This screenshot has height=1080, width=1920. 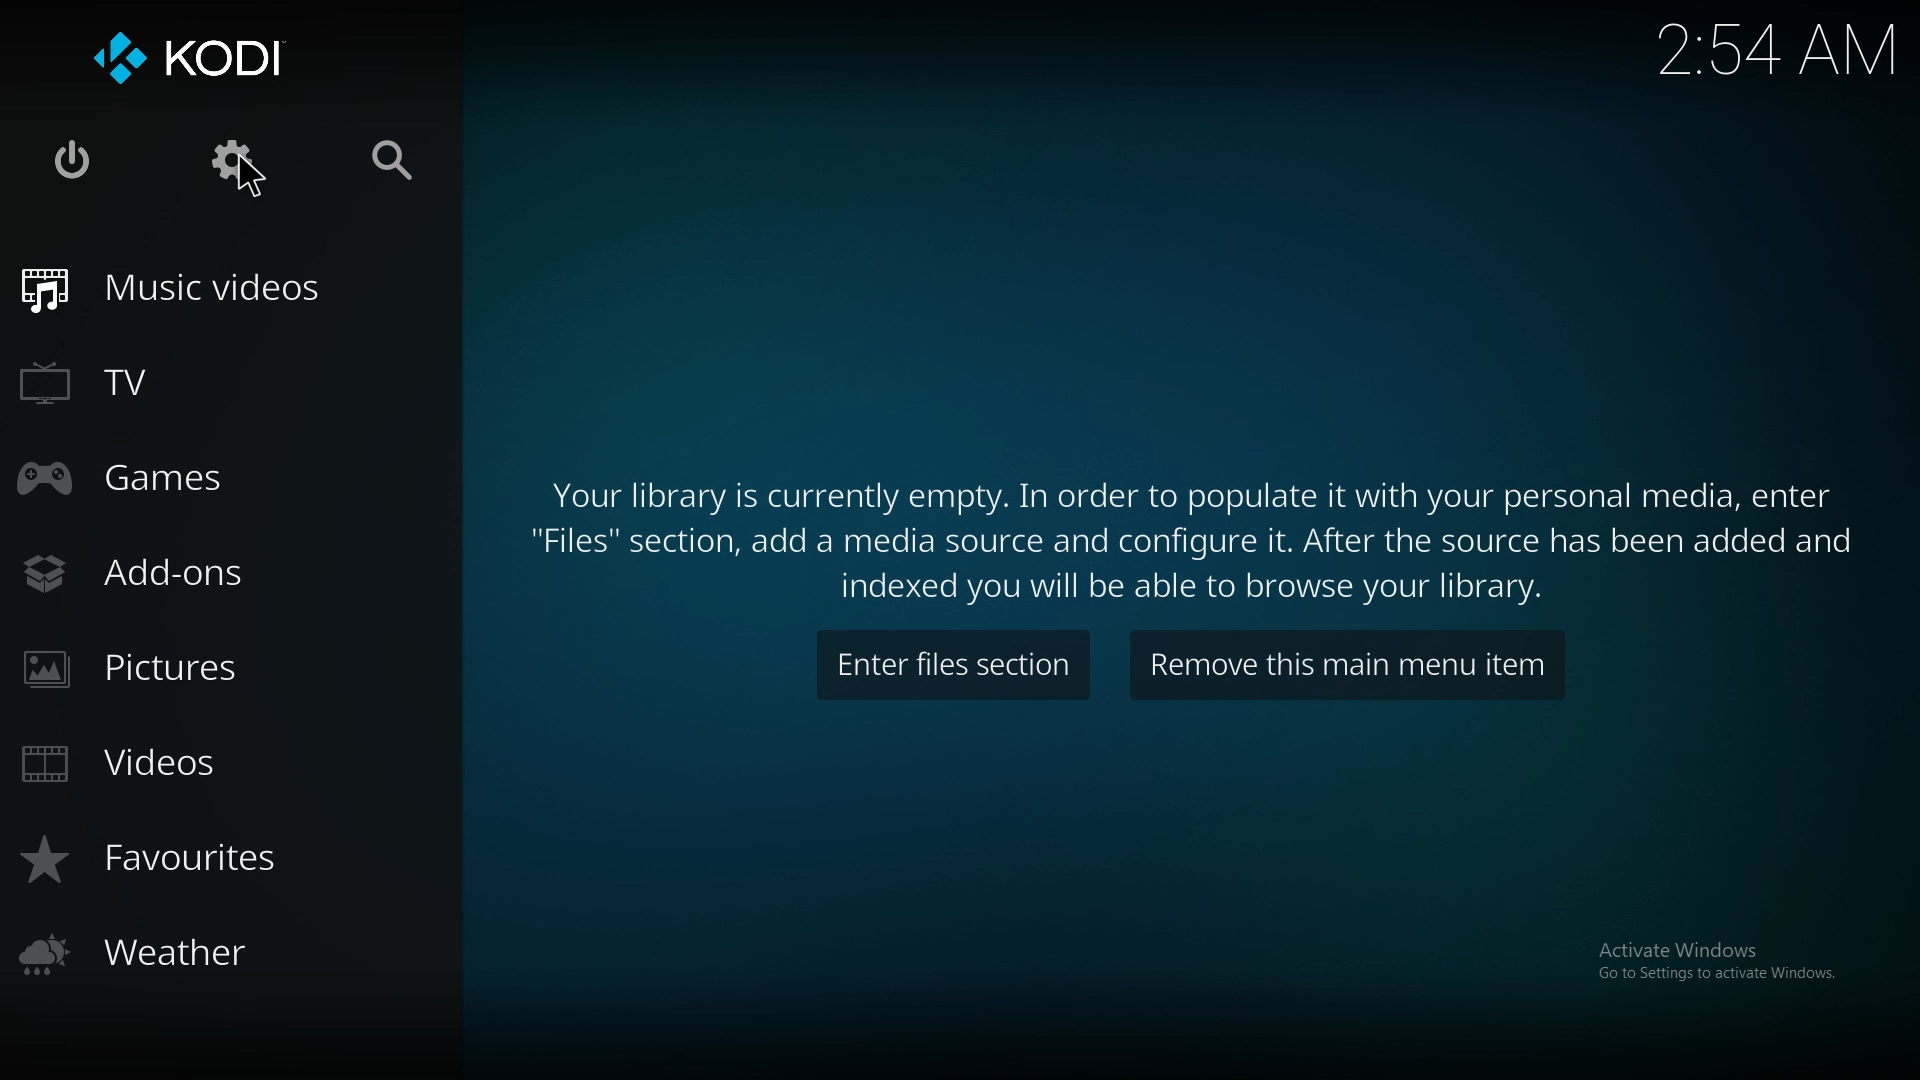 I want to click on remove item, so click(x=1344, y=663).